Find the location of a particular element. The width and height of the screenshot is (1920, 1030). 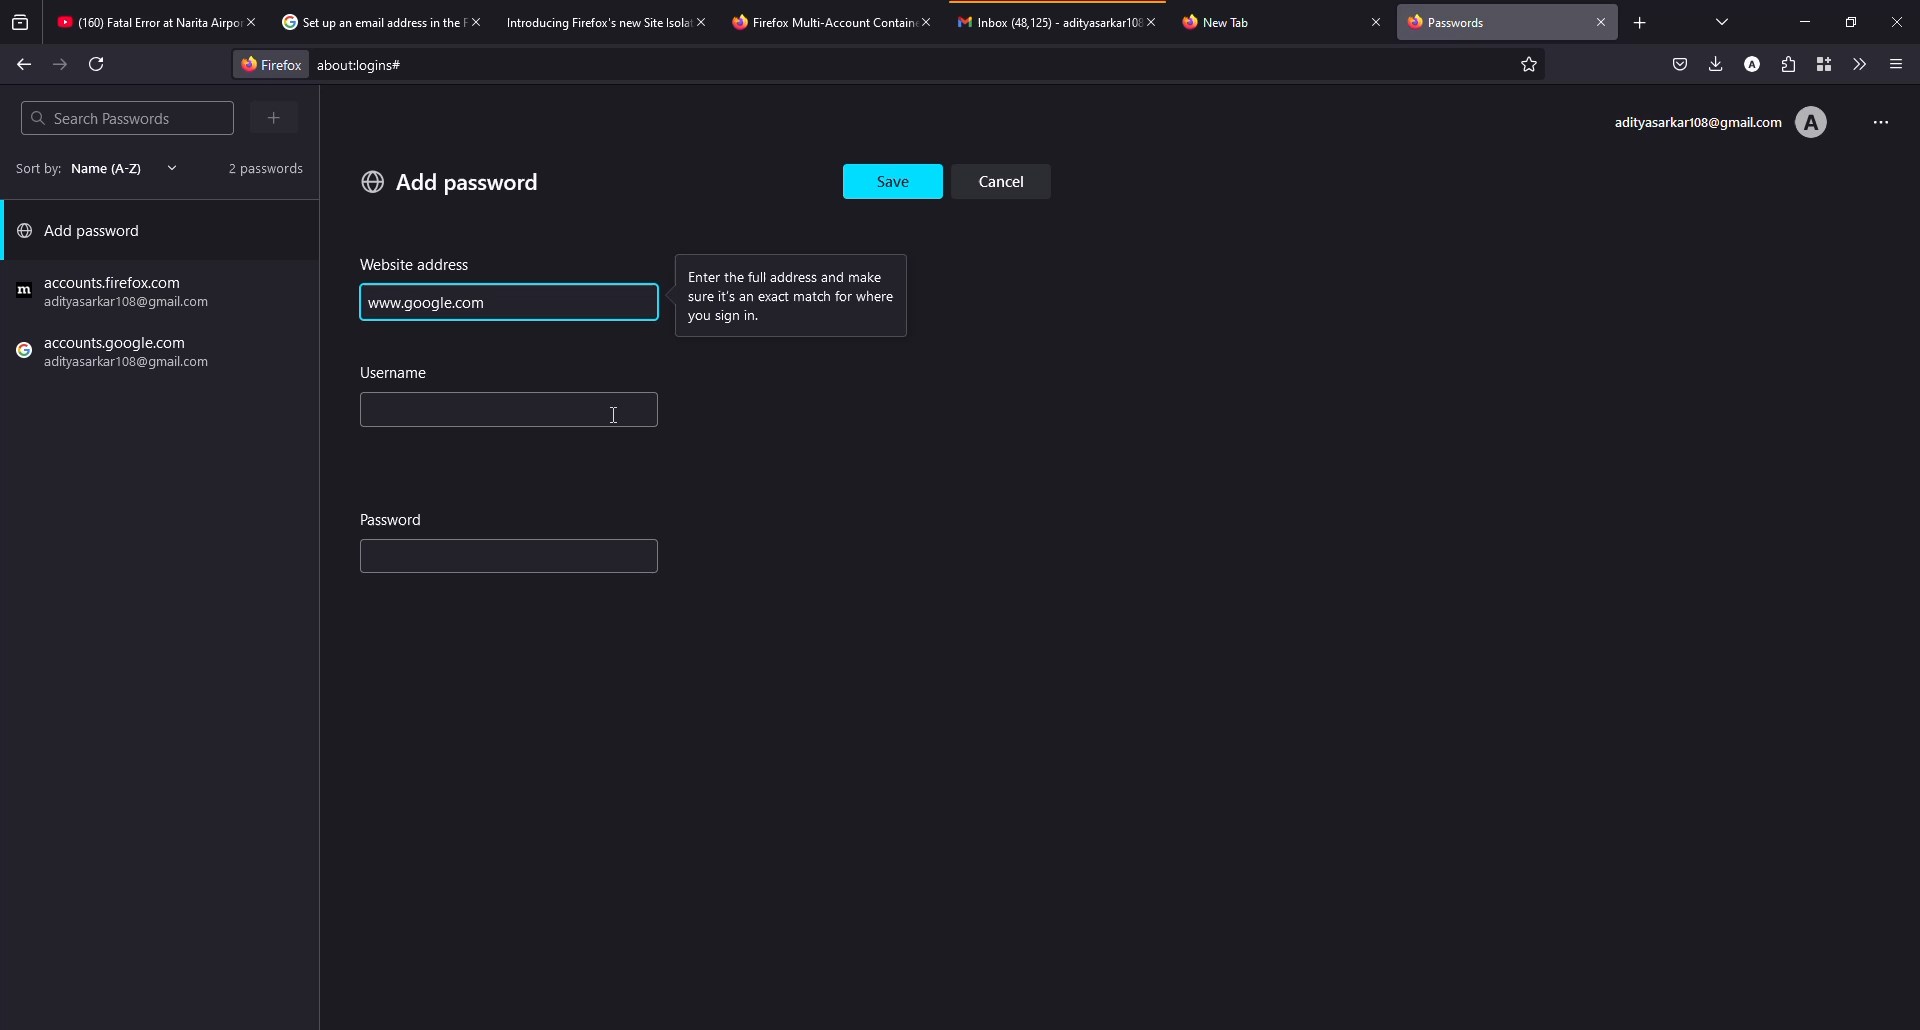

account is located at coordinates (1719, 123).